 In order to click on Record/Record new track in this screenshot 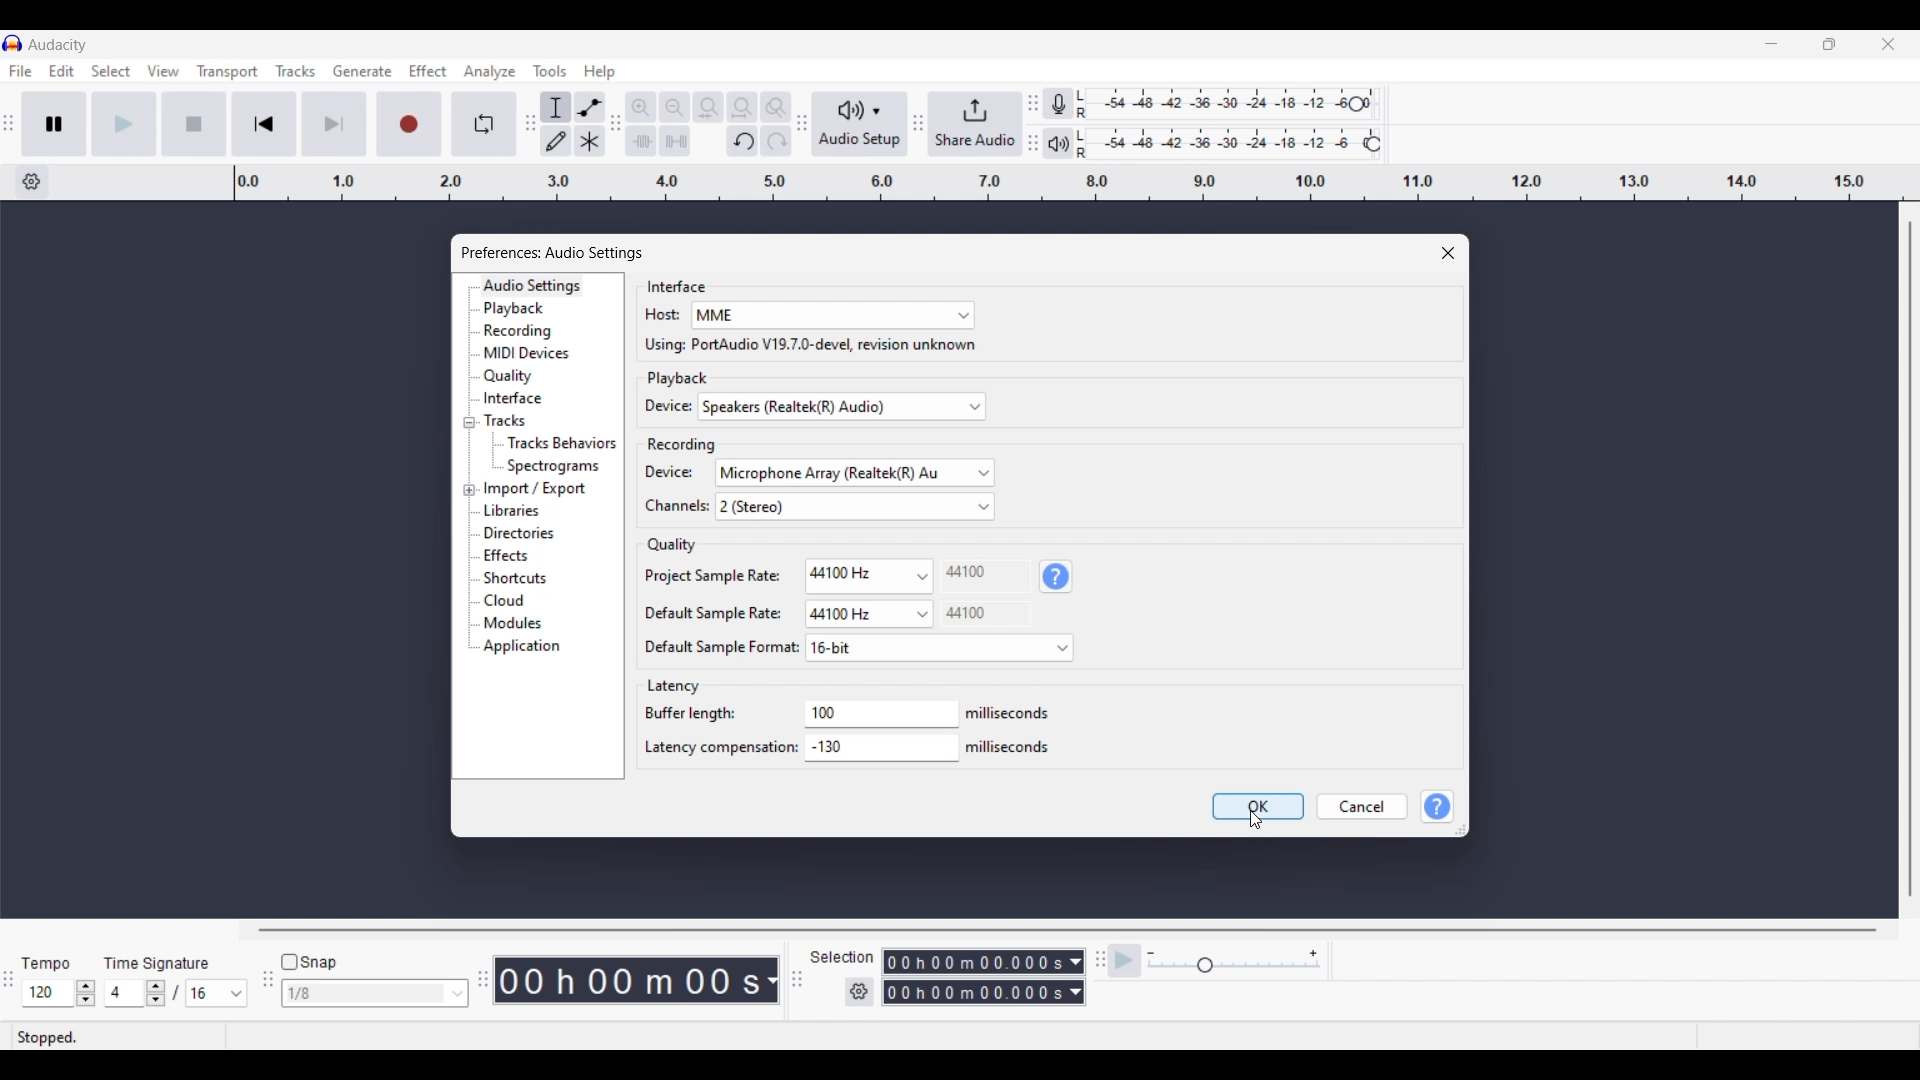, I will do `click(410, 123)`.